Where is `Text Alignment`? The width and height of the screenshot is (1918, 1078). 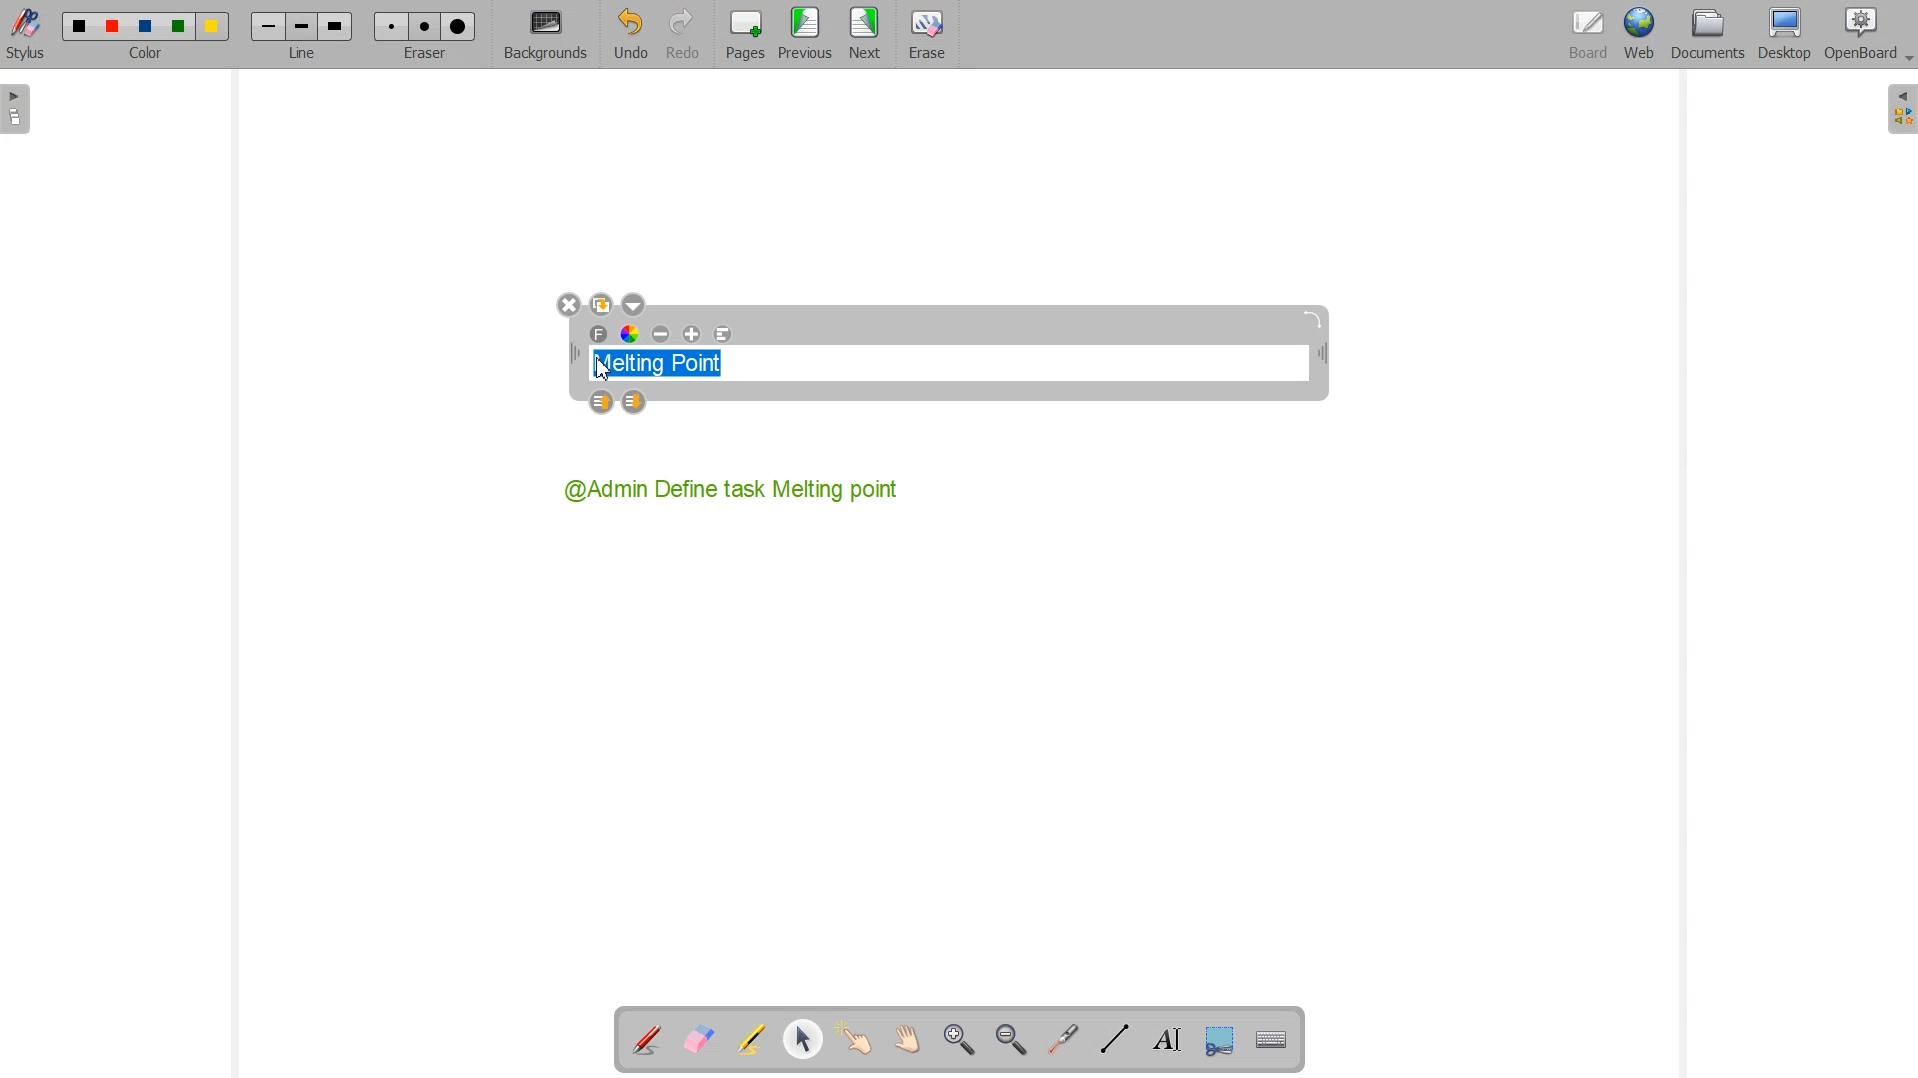 Text Alignment is located at coordinates (722, 335).